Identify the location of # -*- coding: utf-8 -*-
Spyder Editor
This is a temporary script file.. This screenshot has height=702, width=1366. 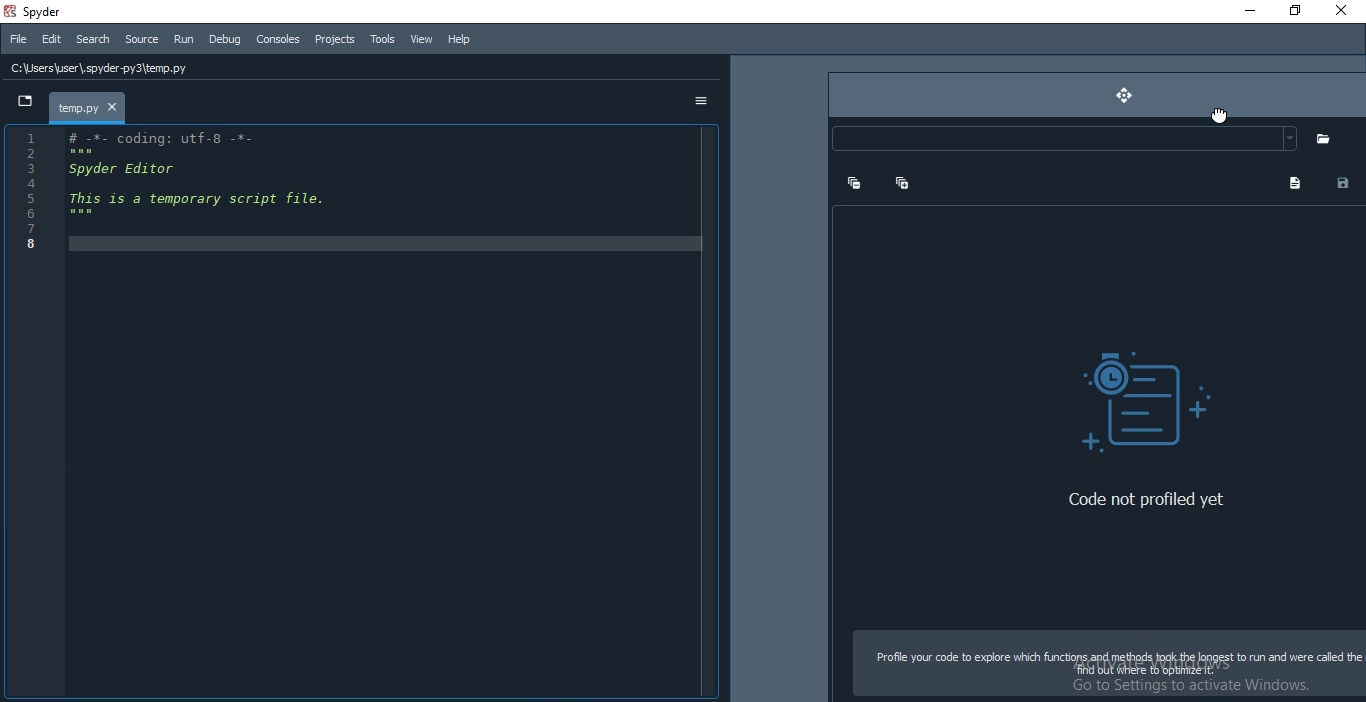
(203, 174).